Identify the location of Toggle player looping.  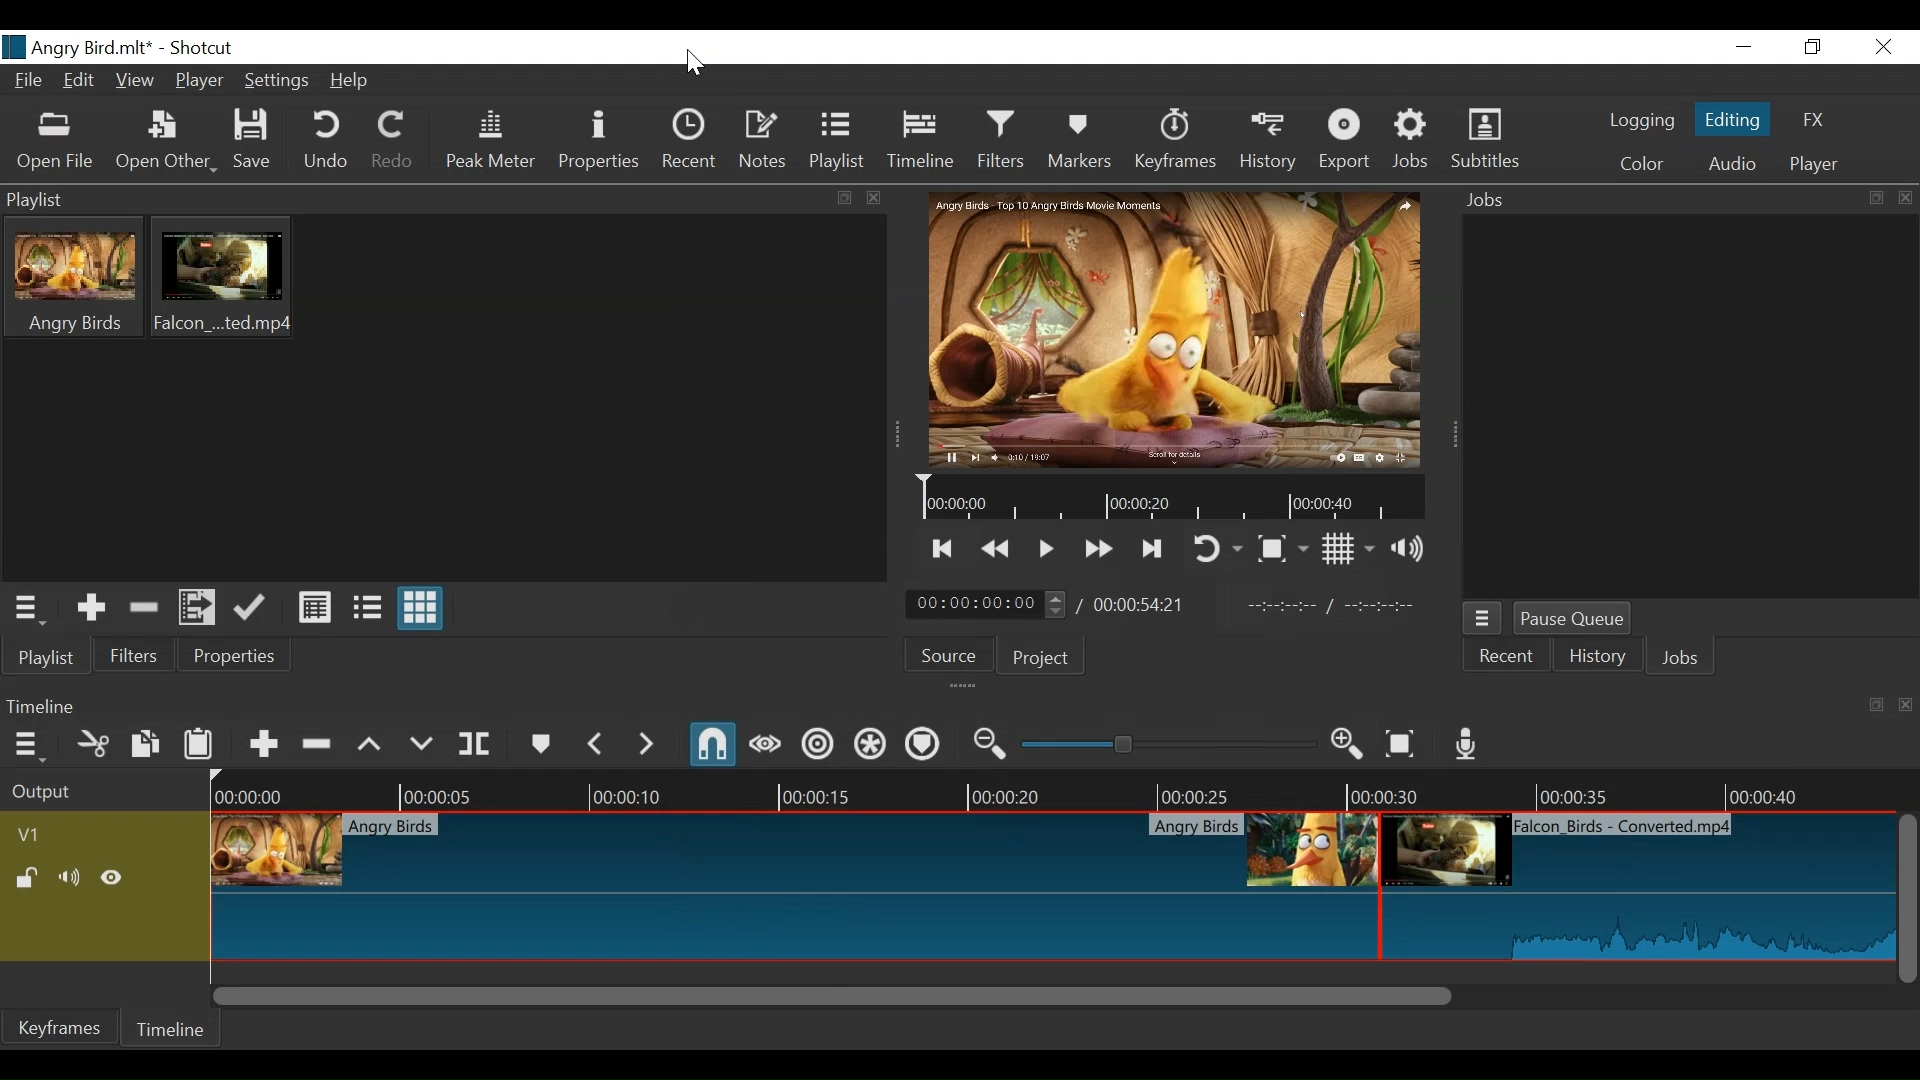
(1214, 550).